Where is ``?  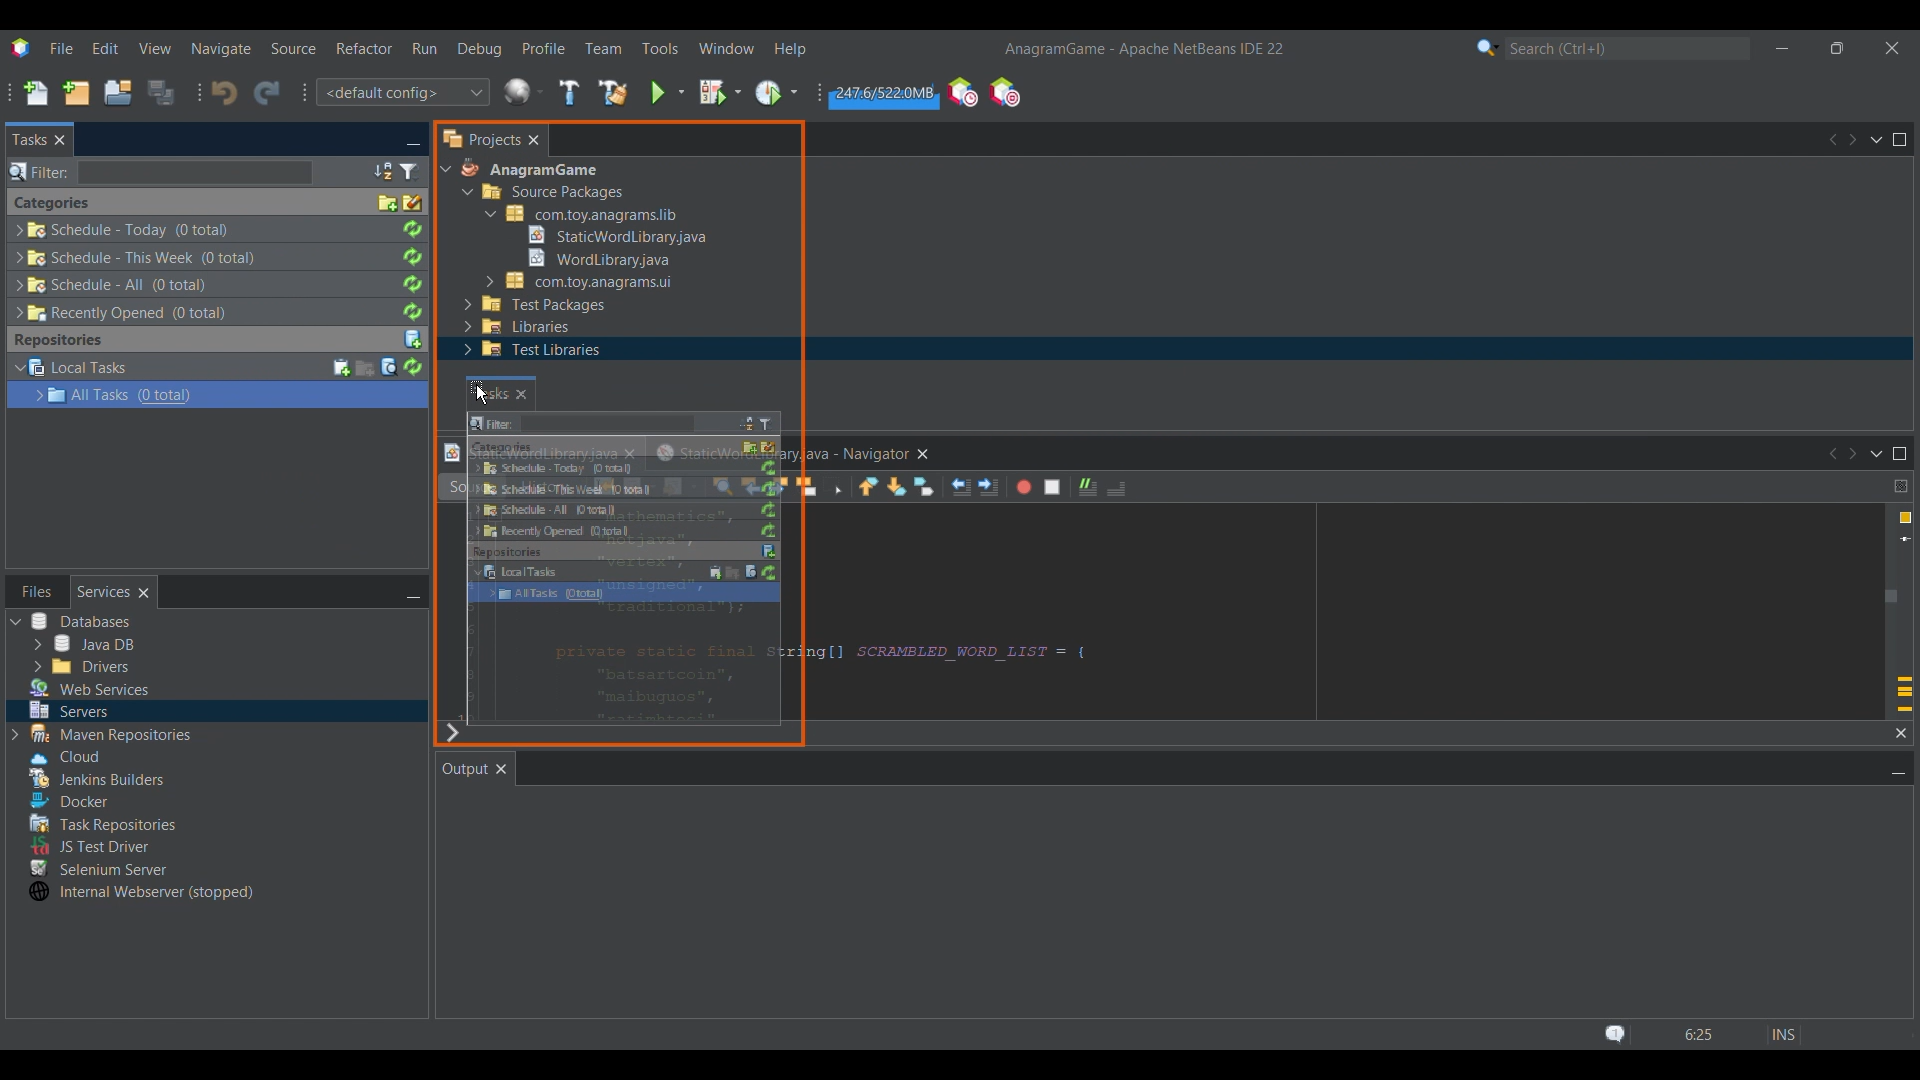
 is located at coordinates (124, 230).